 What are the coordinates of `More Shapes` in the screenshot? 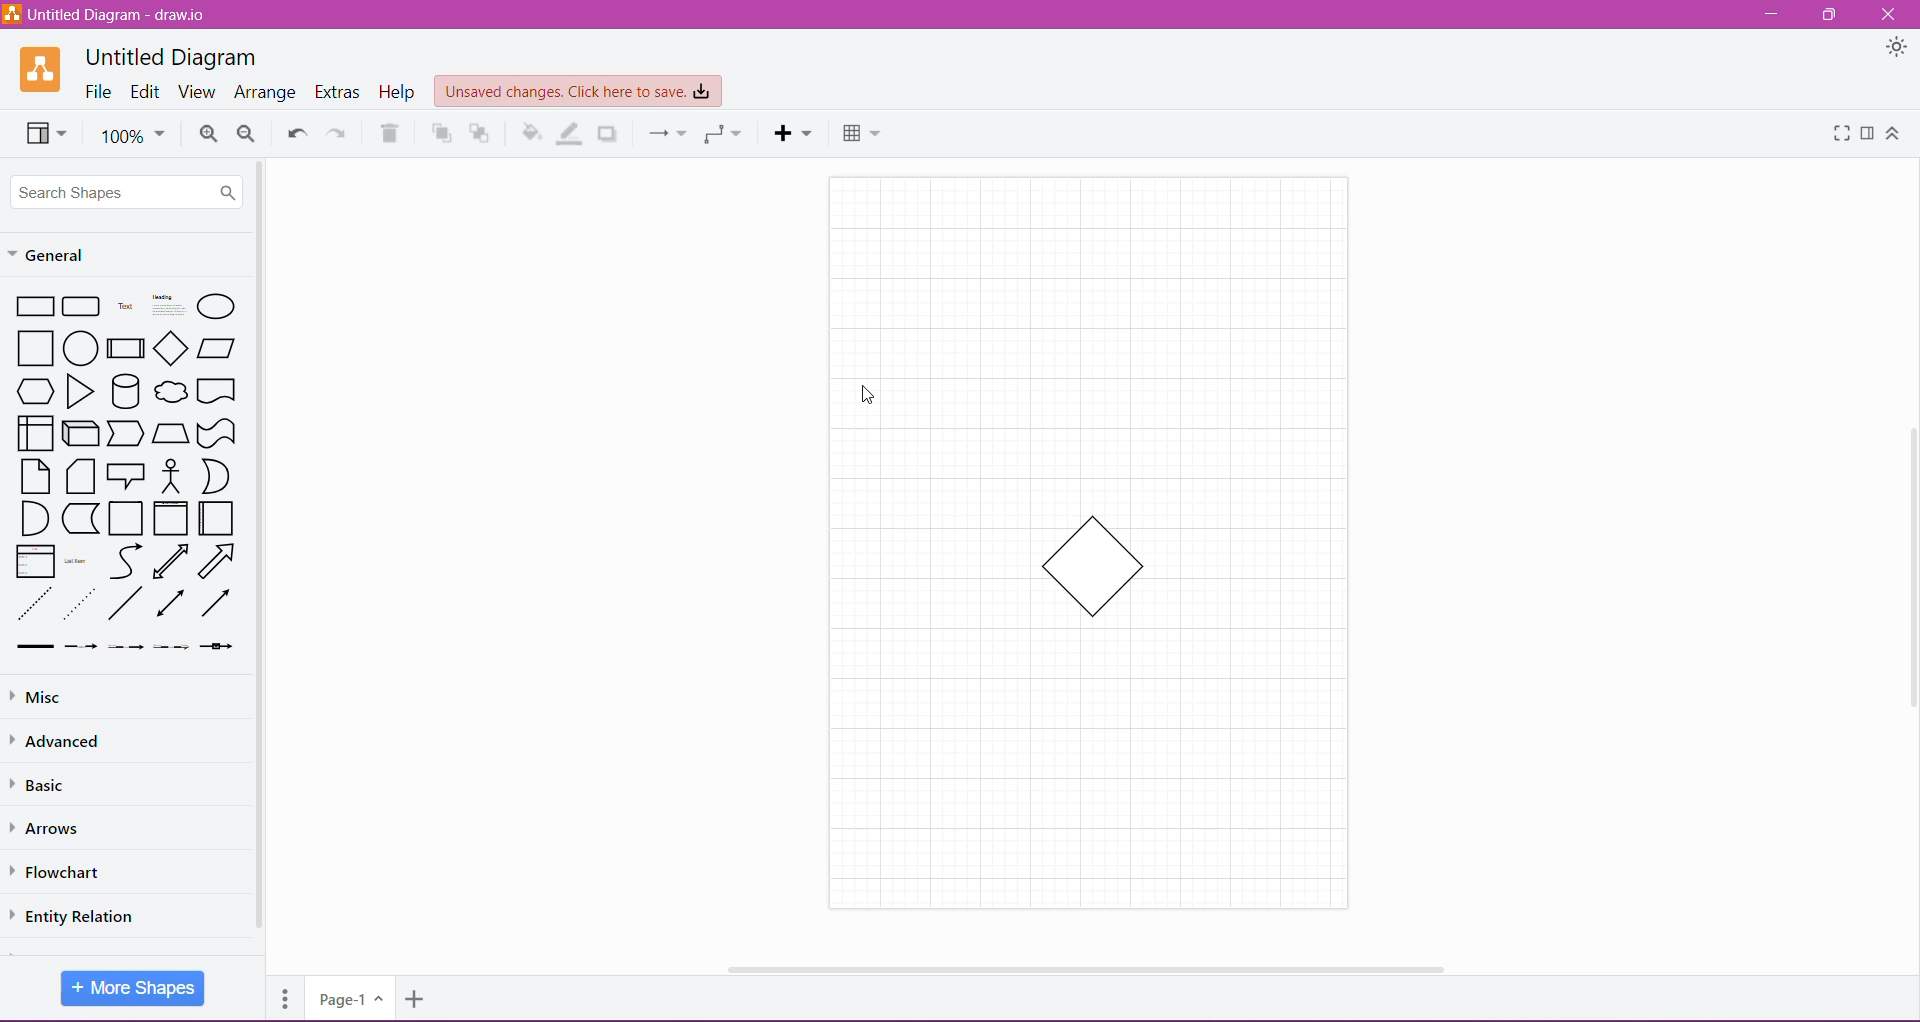 It's located at (133, 989).